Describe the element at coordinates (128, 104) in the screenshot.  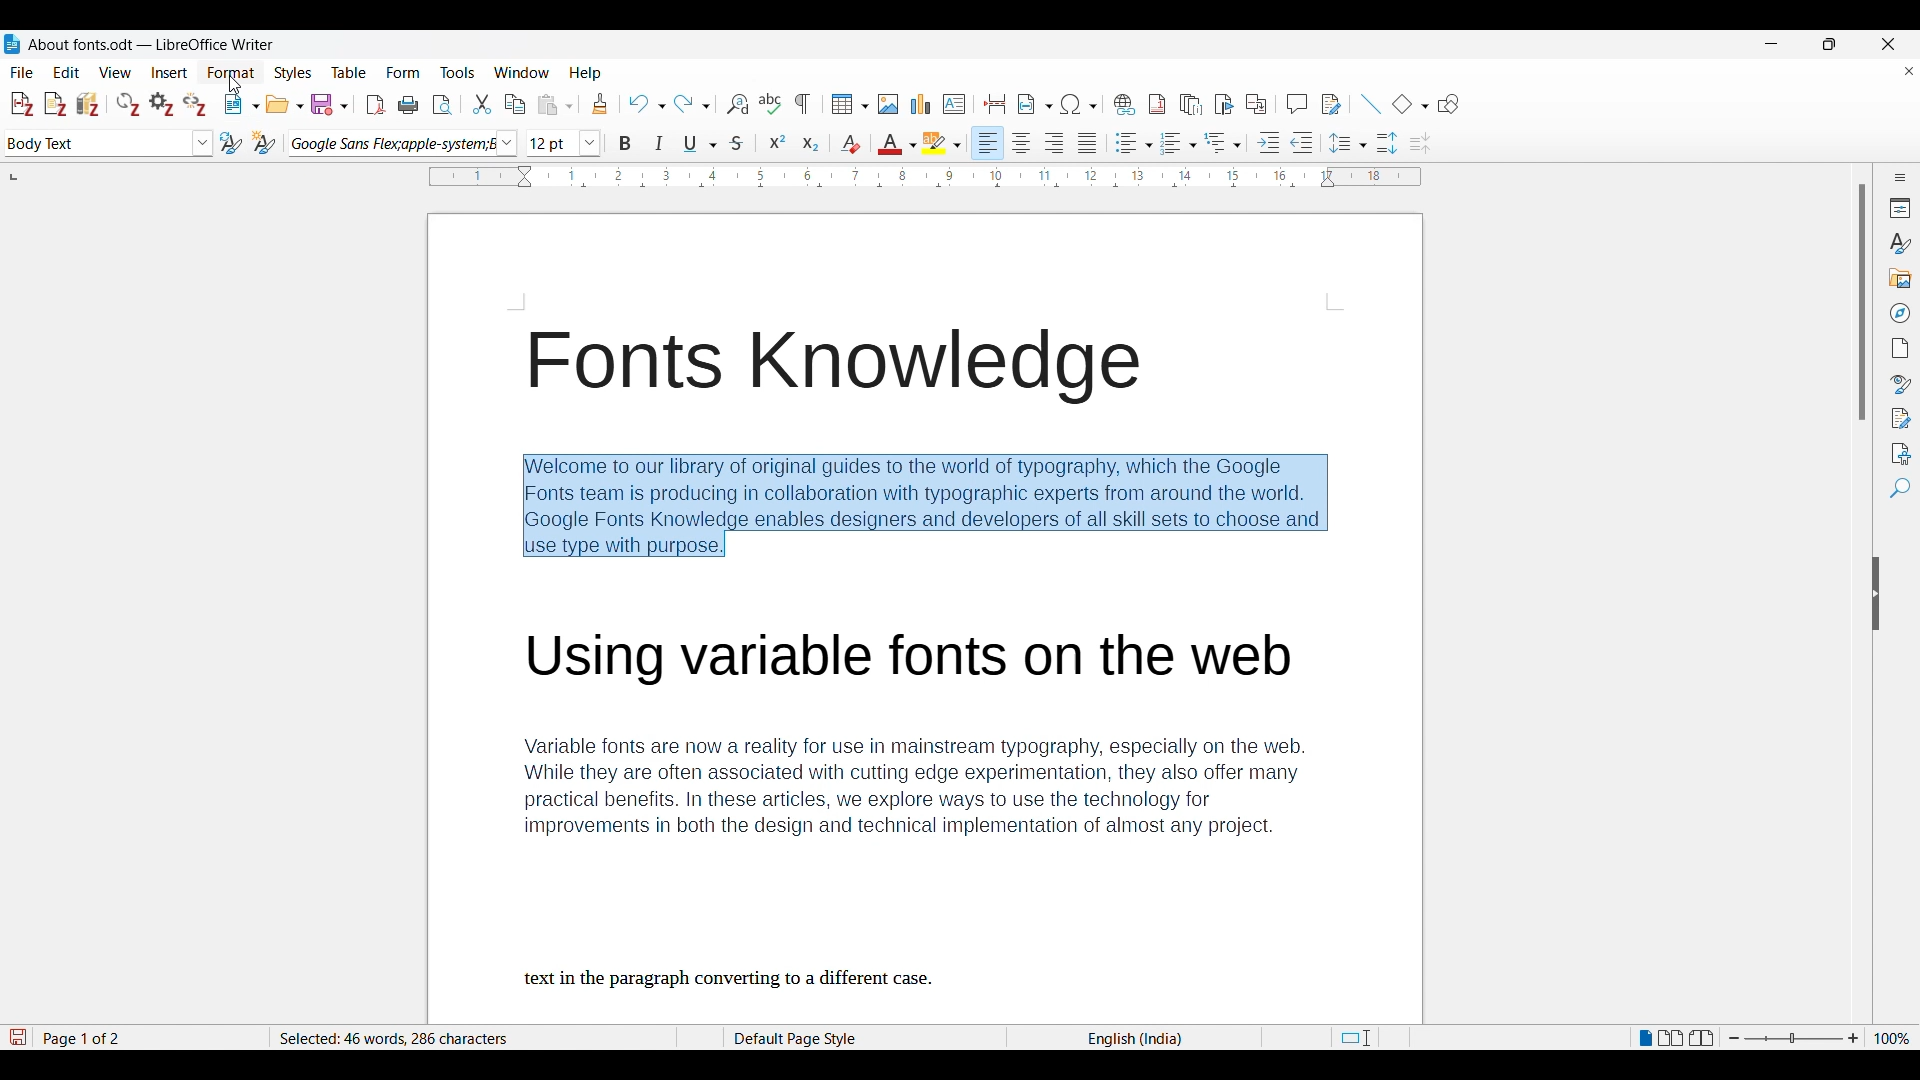
I see `Refresh ` at that location.